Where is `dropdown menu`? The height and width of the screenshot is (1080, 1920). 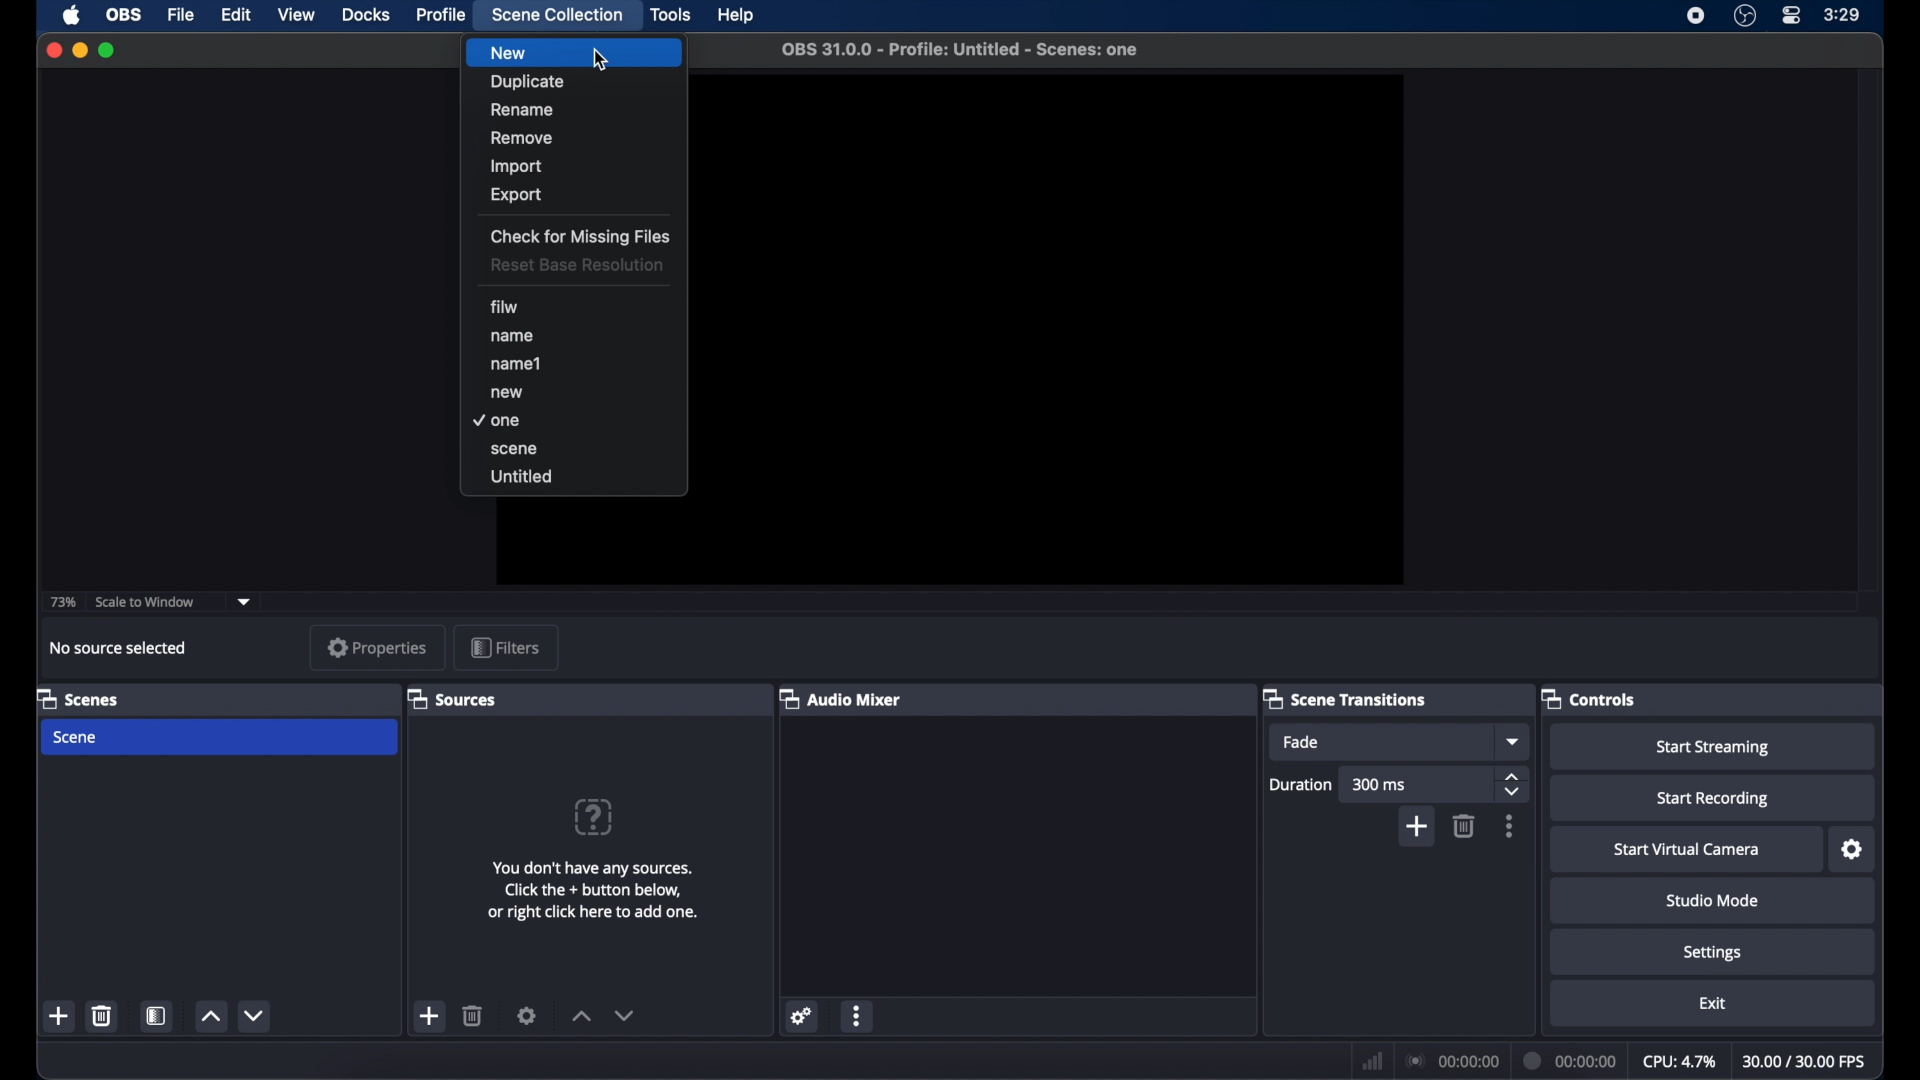 dropdown menu is located at coordinates (1513, 741).